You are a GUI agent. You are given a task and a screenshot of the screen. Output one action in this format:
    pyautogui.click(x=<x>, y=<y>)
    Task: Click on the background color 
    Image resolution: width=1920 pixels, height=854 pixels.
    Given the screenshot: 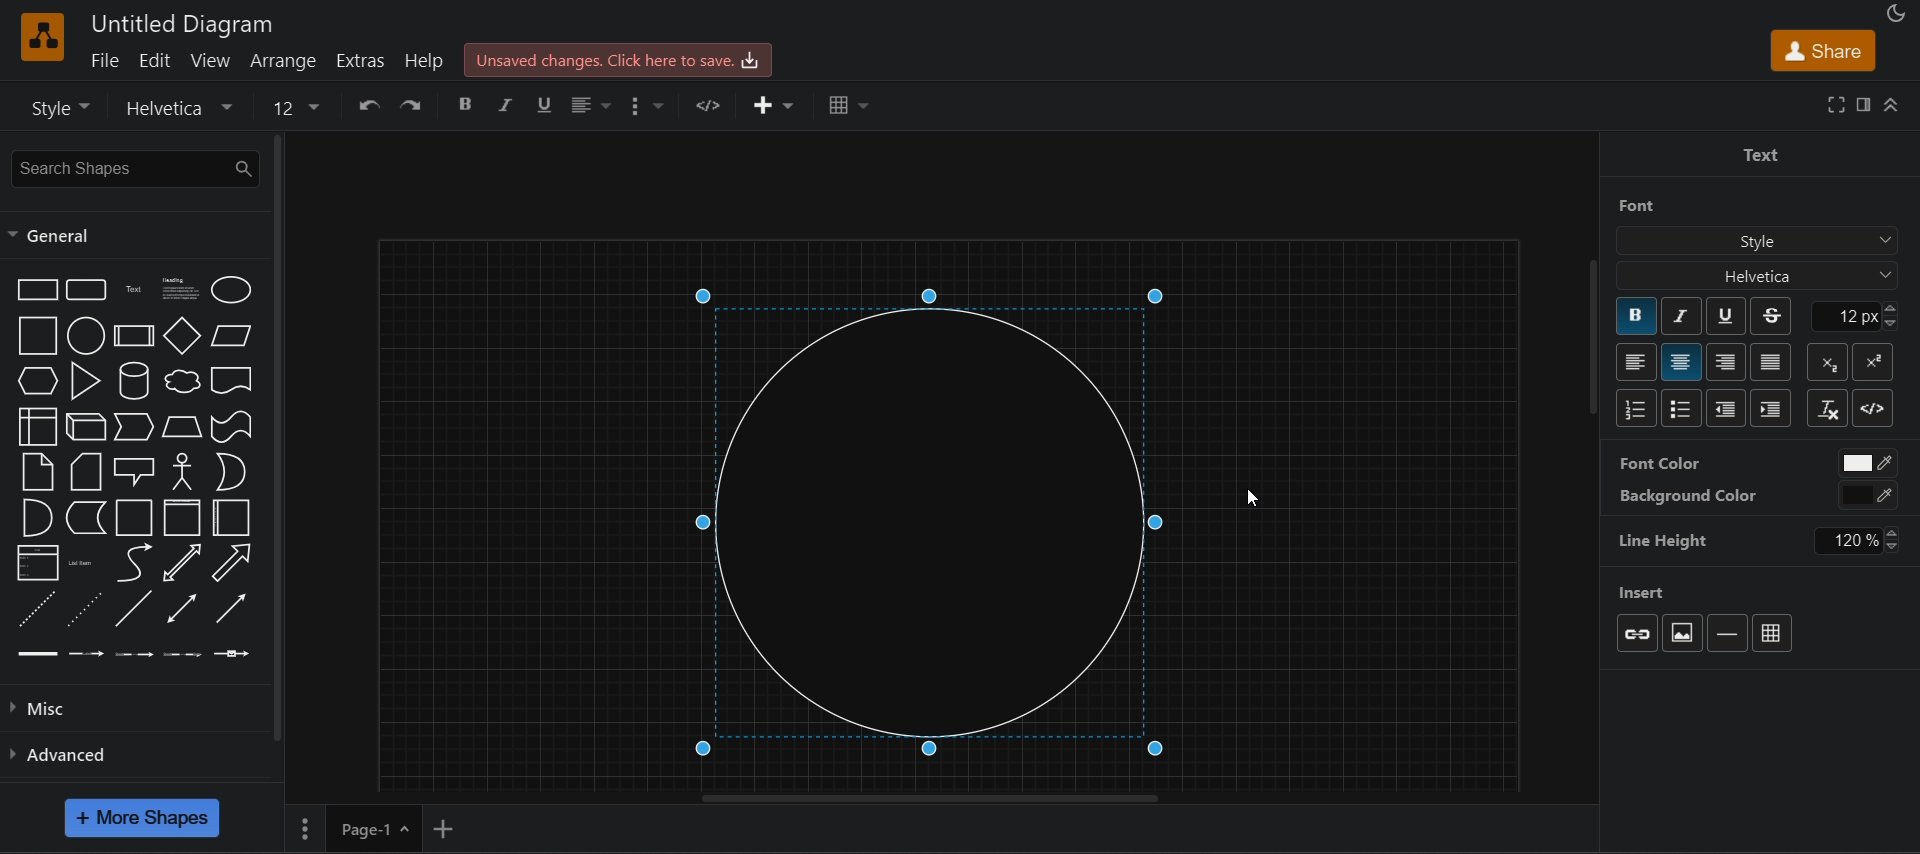 What is the action you would take?
    pyautogui.click(x=1699, y=500)
    